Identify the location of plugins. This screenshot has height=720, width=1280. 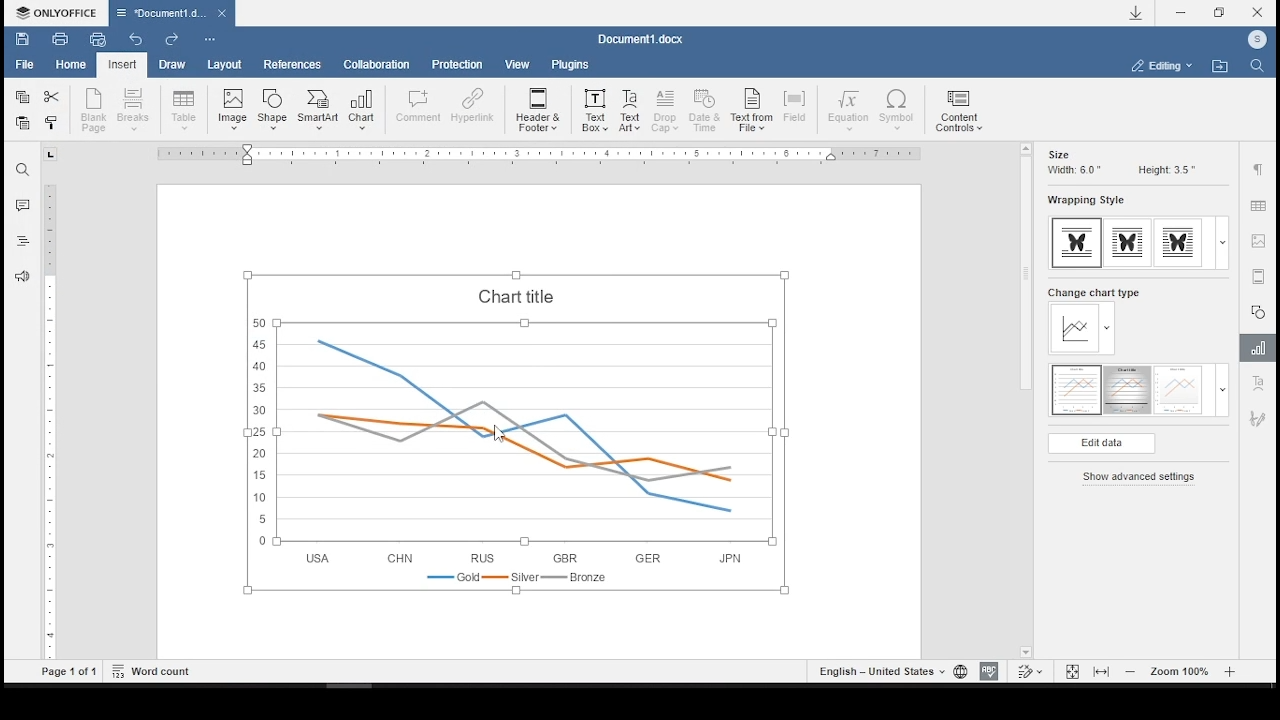
(571, 66).